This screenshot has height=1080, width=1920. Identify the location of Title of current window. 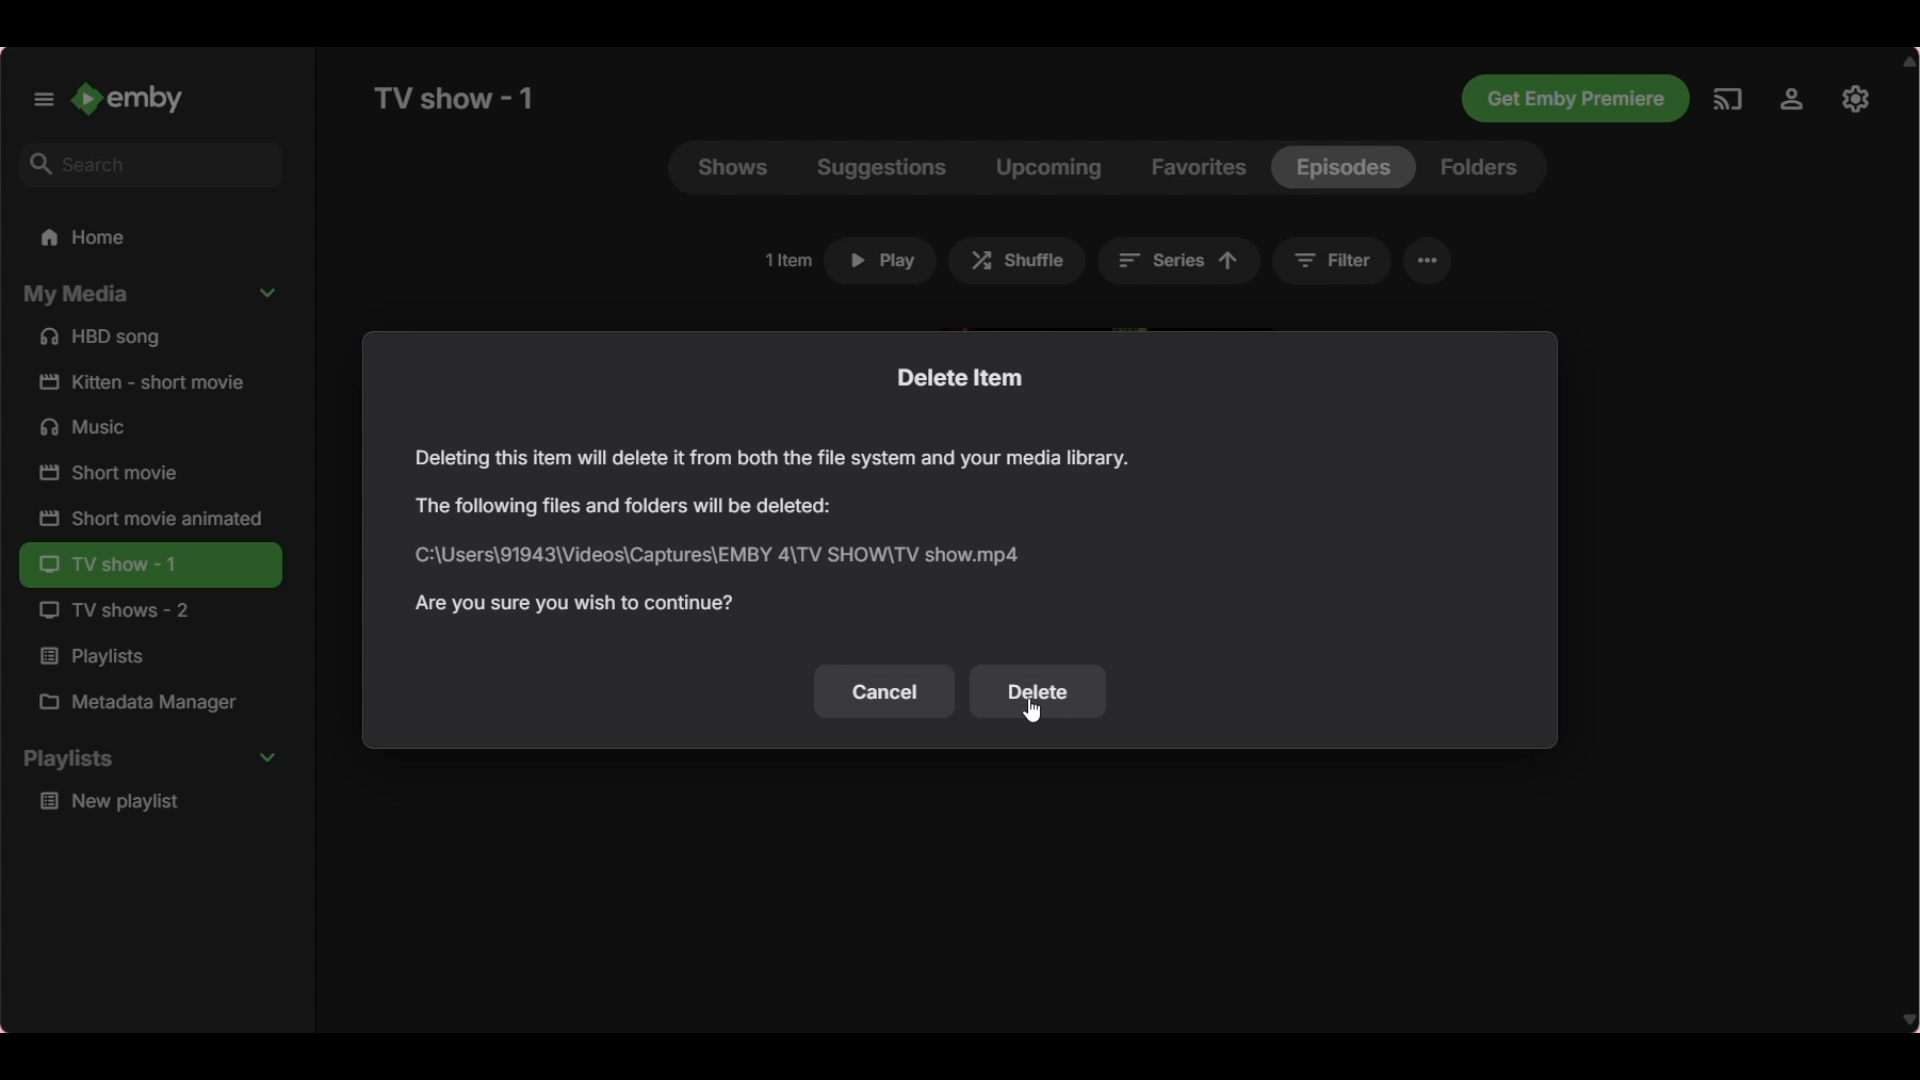
(959, 377).